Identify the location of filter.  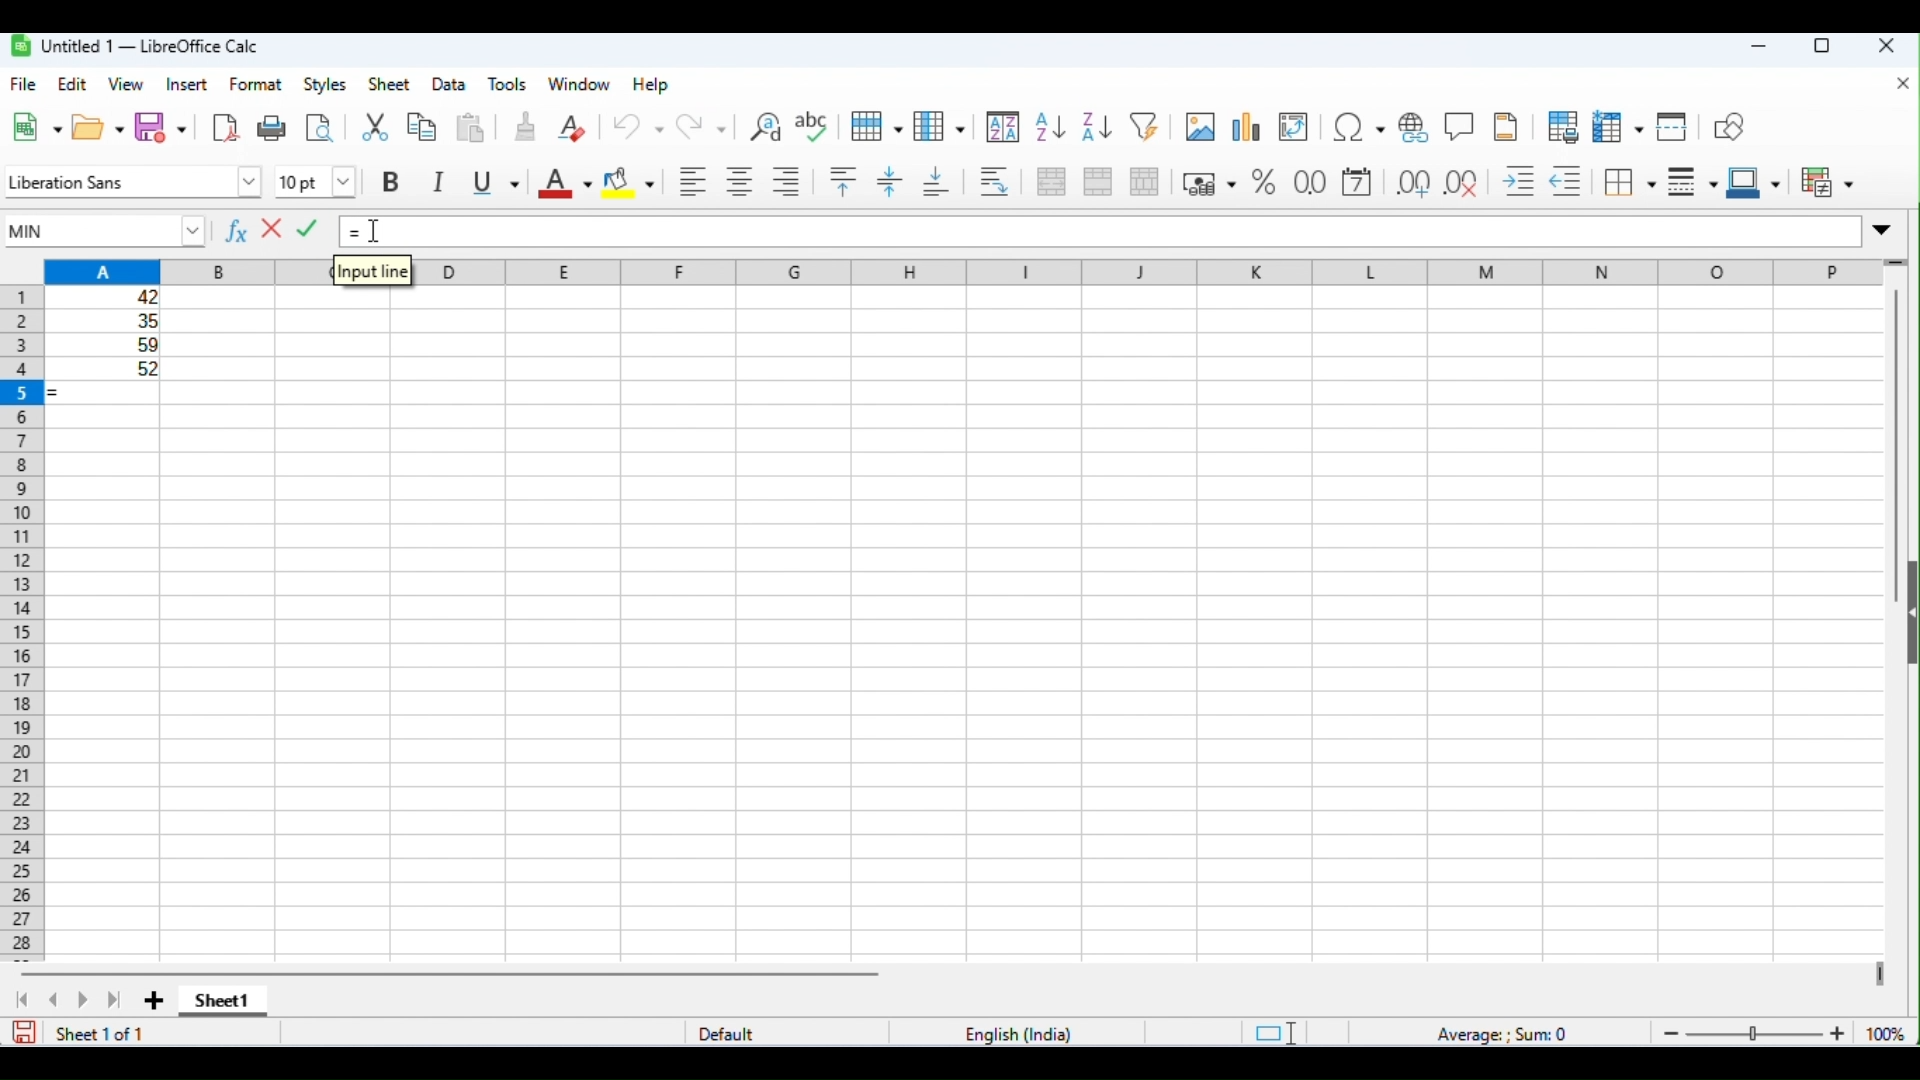
(1144, 125).